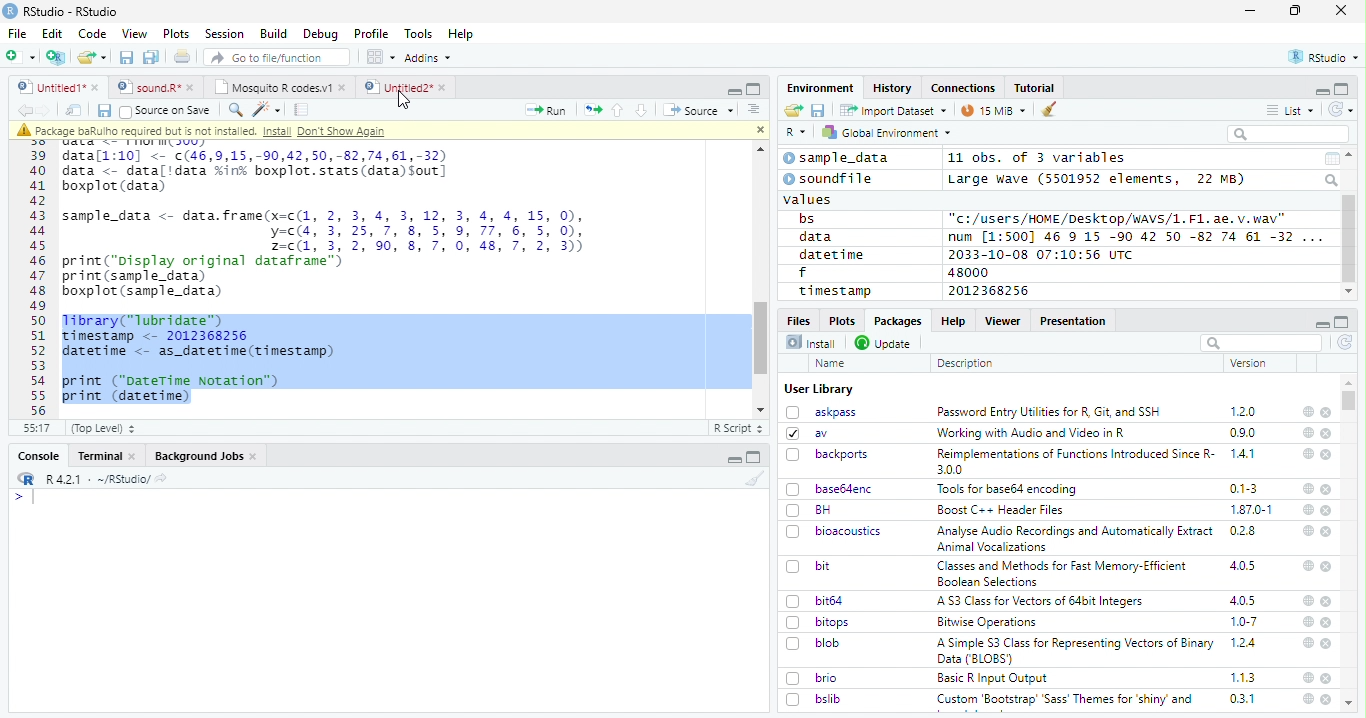 The image size is (1366, 718). I want to click on values, so click(809, 198).